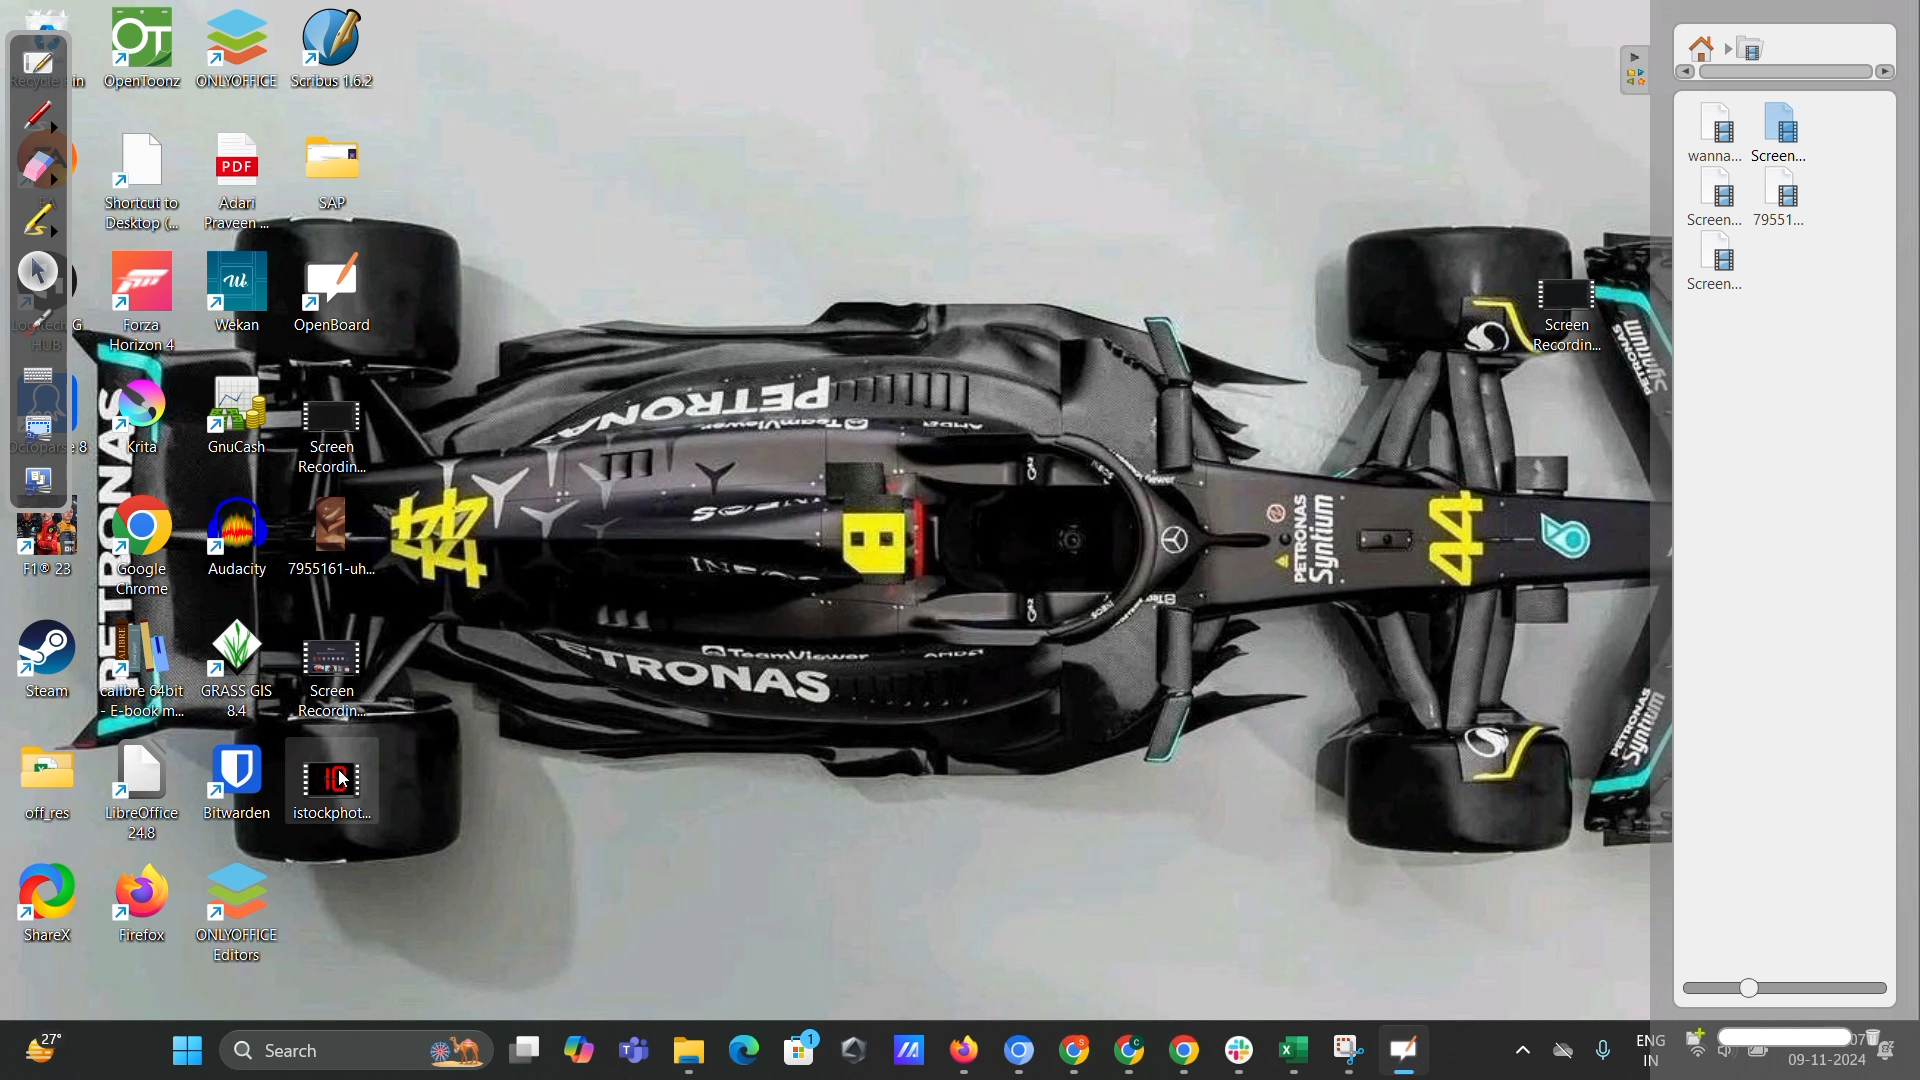  Describe the element at coordinates (239, 417) in the screenshot. I see `GnuCash` at that location.